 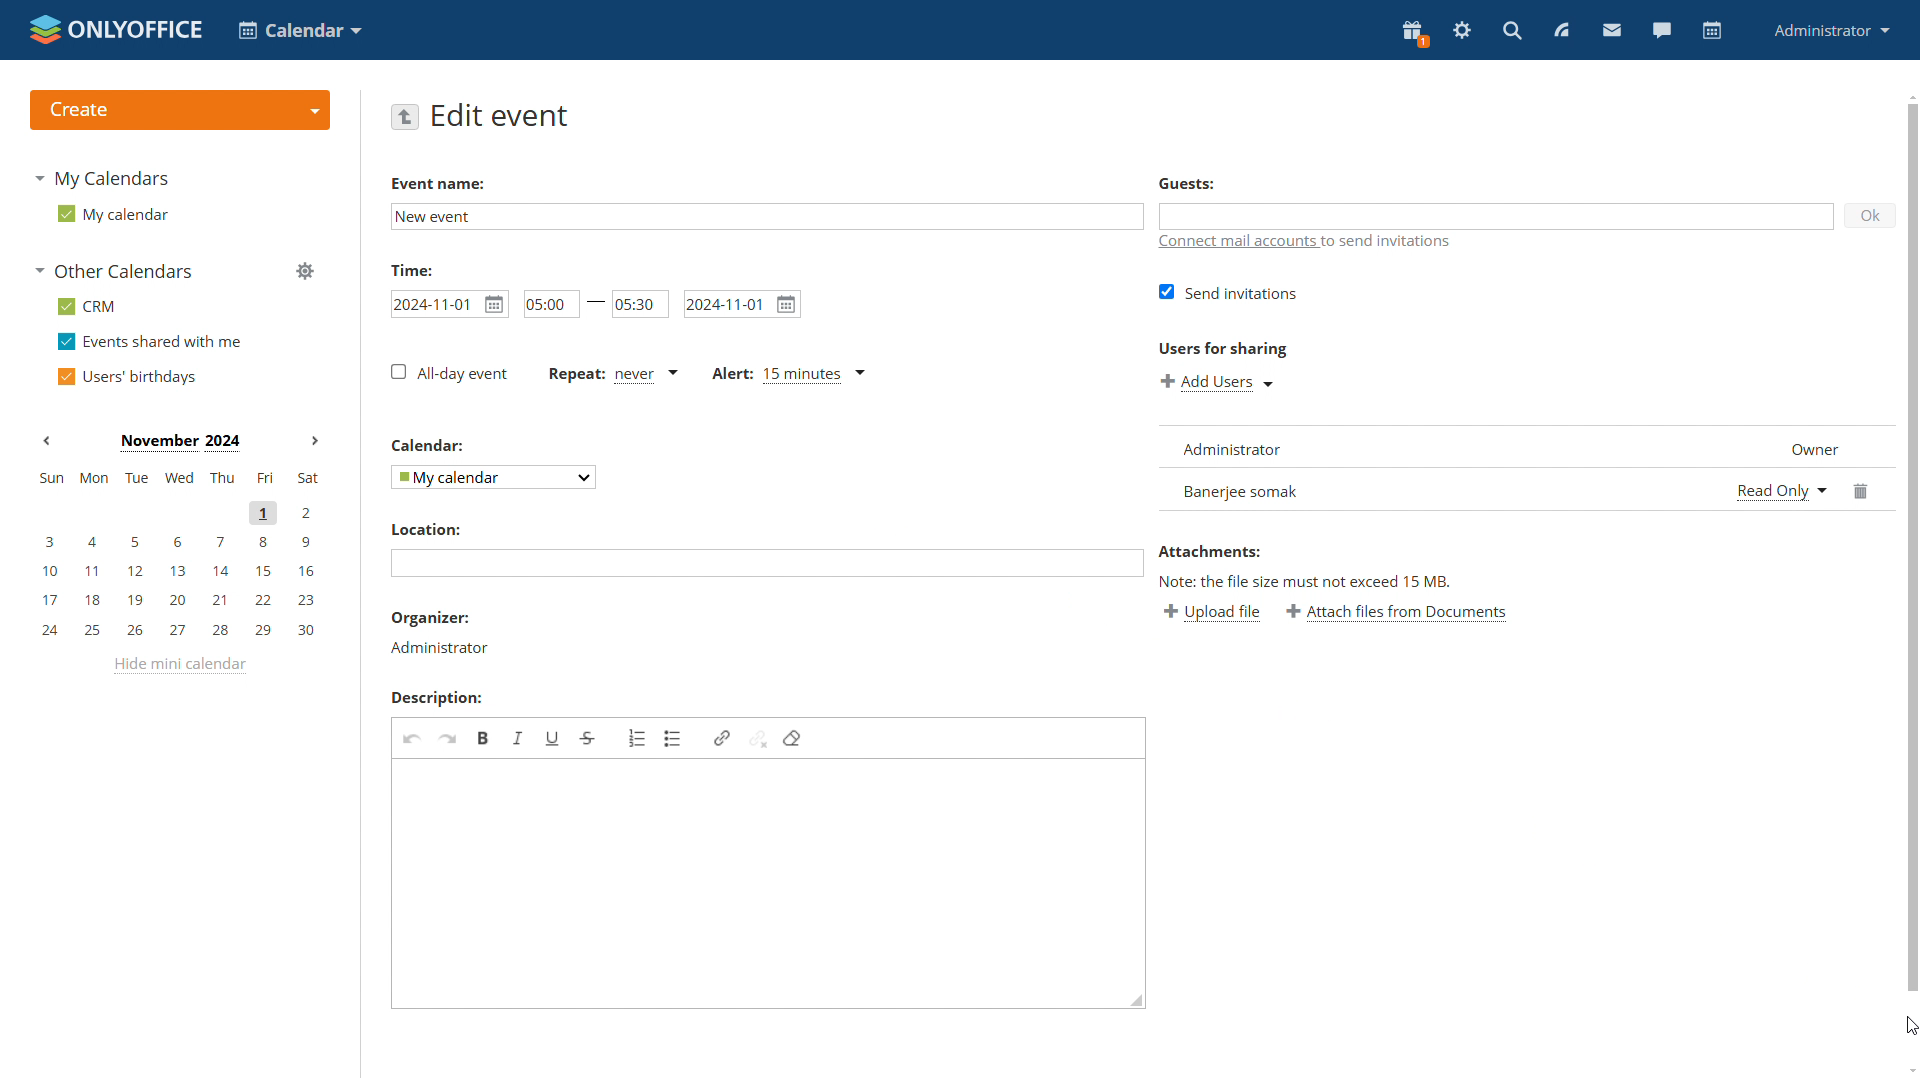 I want to click on list of invitees, so click(x=1440, y=467).